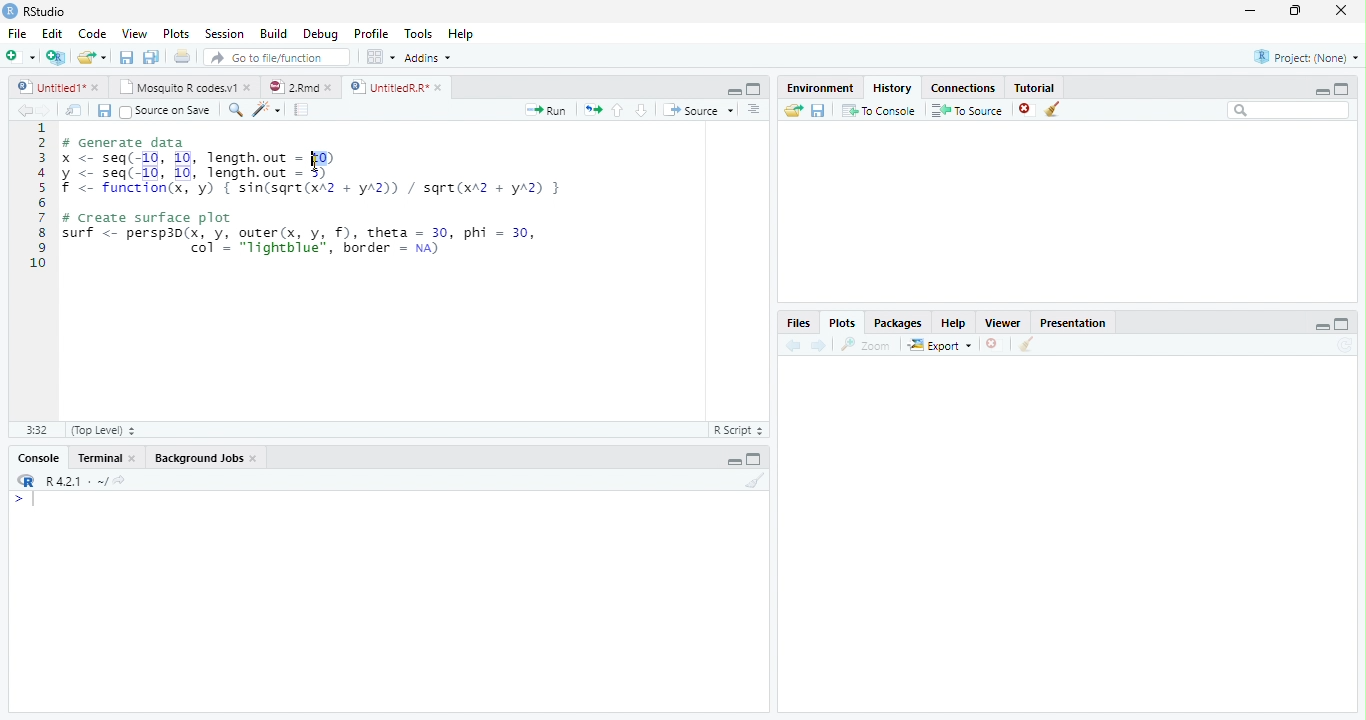  I want to click on Load history from an existing file, so click(792, 111).